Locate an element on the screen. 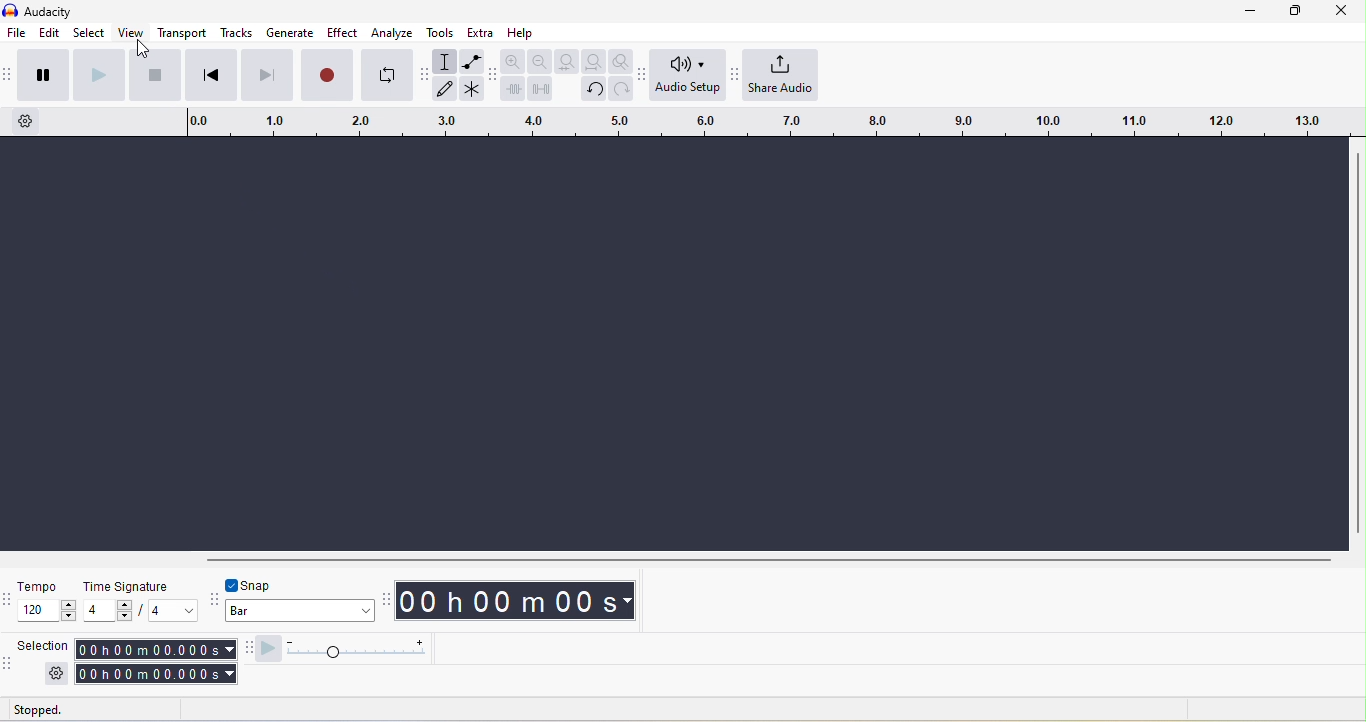 This screenshot has height=722, width=1366. selection start time is located at coordinates (155, 650).